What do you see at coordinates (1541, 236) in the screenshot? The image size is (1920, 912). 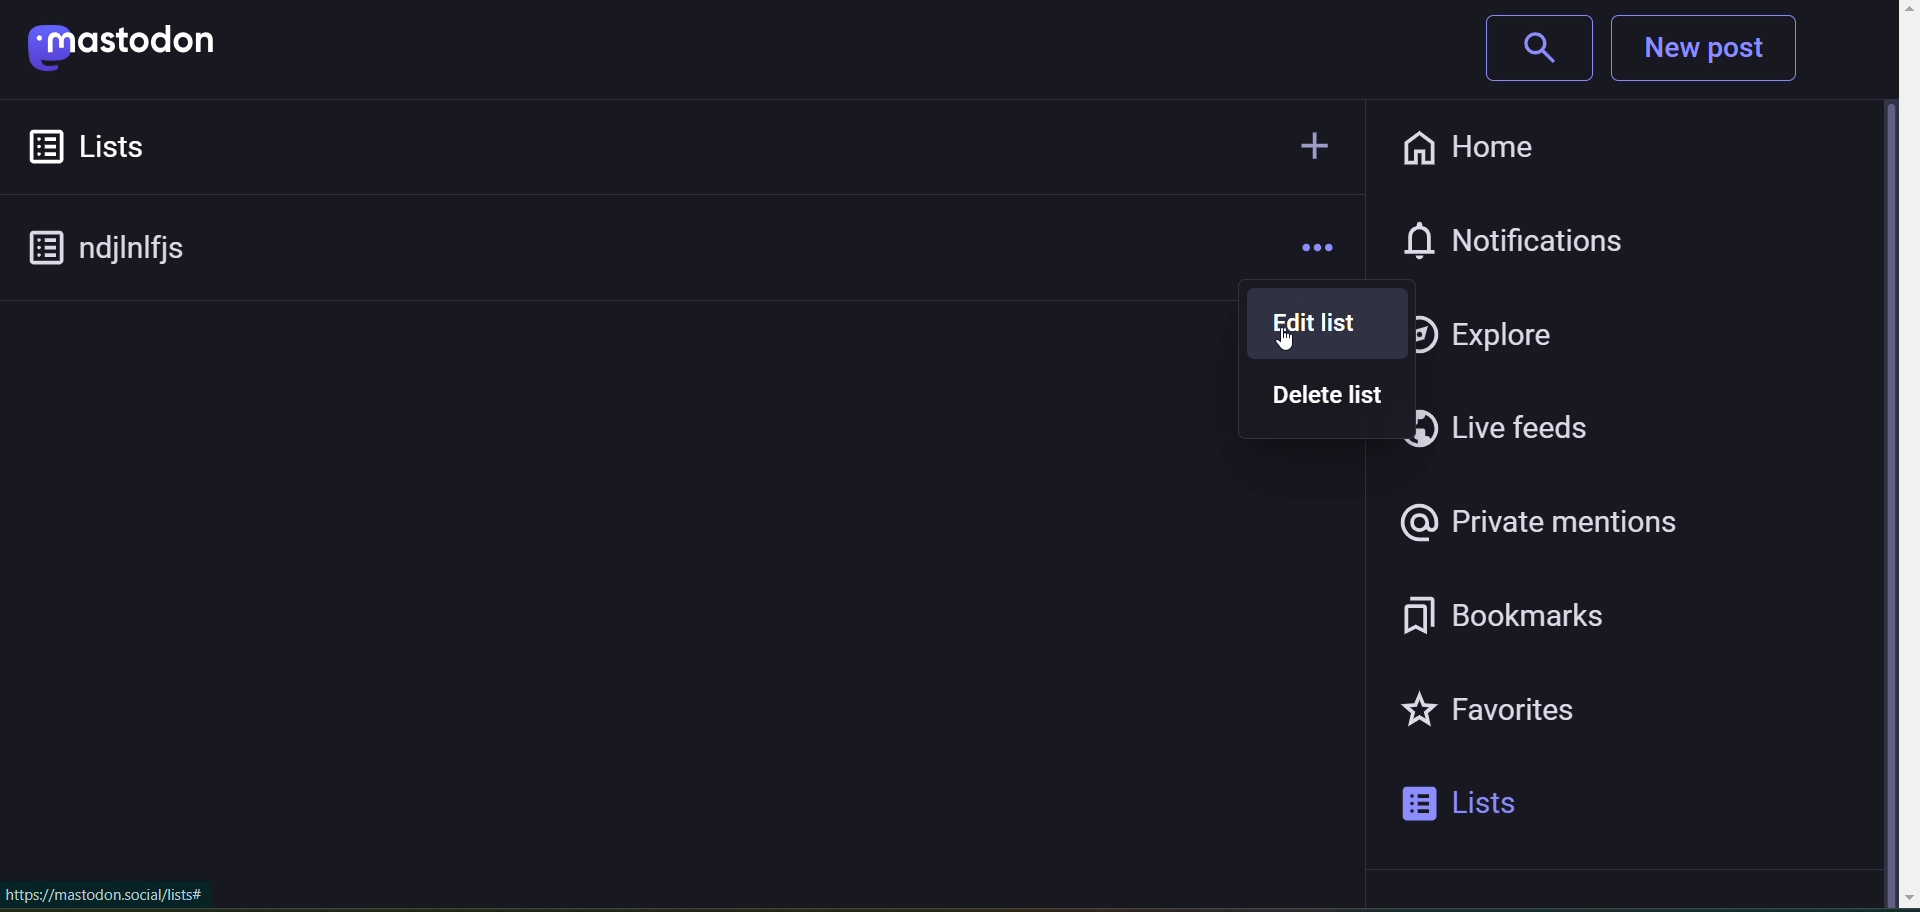 I see `notification` at bounding box center [1541, 236].